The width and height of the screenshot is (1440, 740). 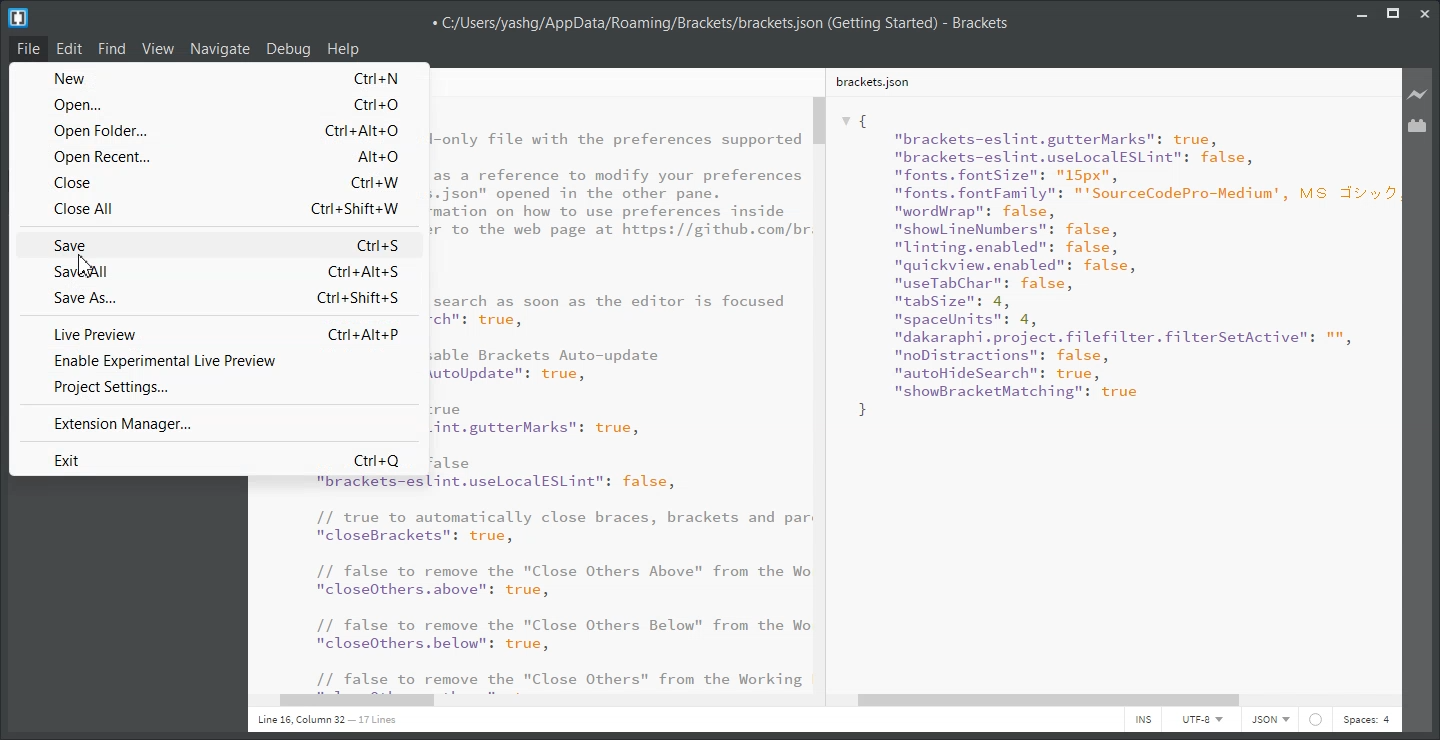 I want to click on {"brackets-eslint.gutterMarks": true,"brackets-eslint.uselocalESLint": false,"fonts. fontSize": "15px","fonts. fontFamily": "'SourceCodePro-Medium', MS J:"wordWrap": false,"show ineNumbers": false,"linting.enabled": false,"quickview.enabled": false,"useTabChar": false,"tabSize": 4,"spaceUnits": 4,"dakaraphi.project. filefilter.filterSetActive": "","noDistractions": false,"autoHideSearch”: true,nshowBracketMatching": true }, so click(x=1117, y=265).